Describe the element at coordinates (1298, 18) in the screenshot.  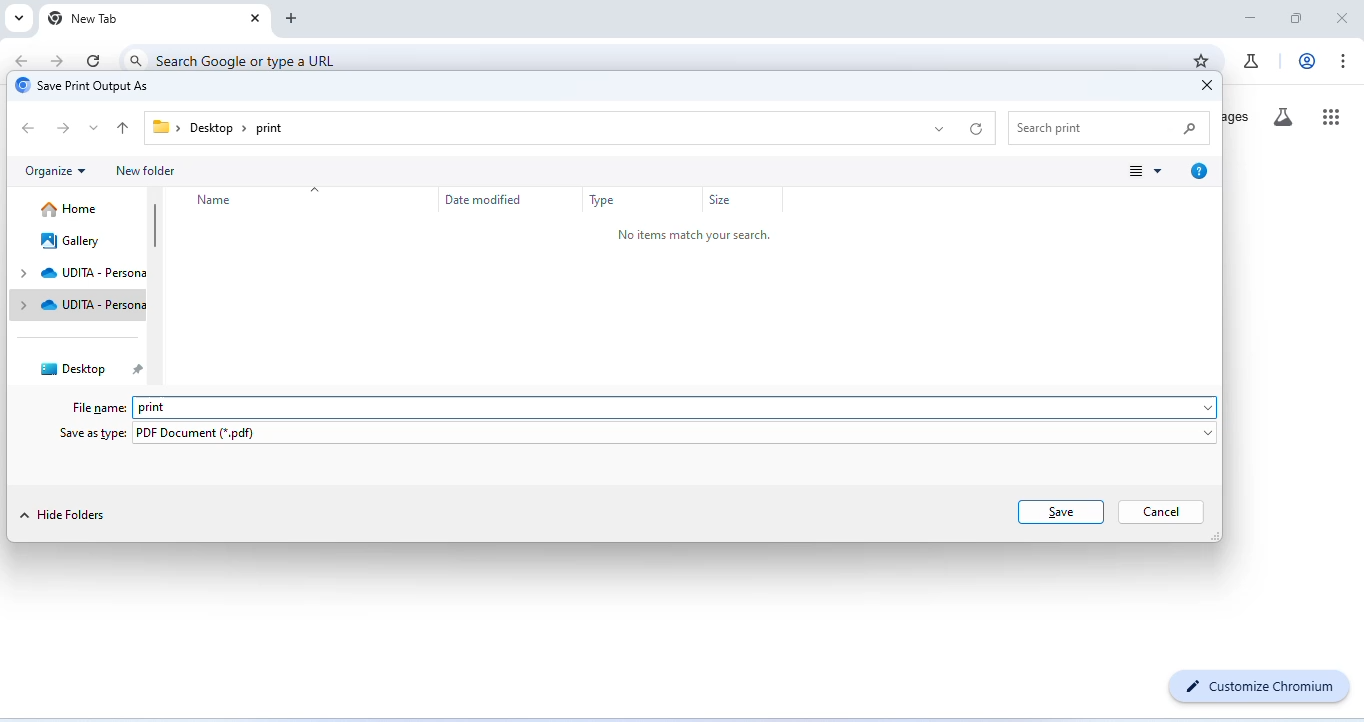
I see `maximize` at that location.